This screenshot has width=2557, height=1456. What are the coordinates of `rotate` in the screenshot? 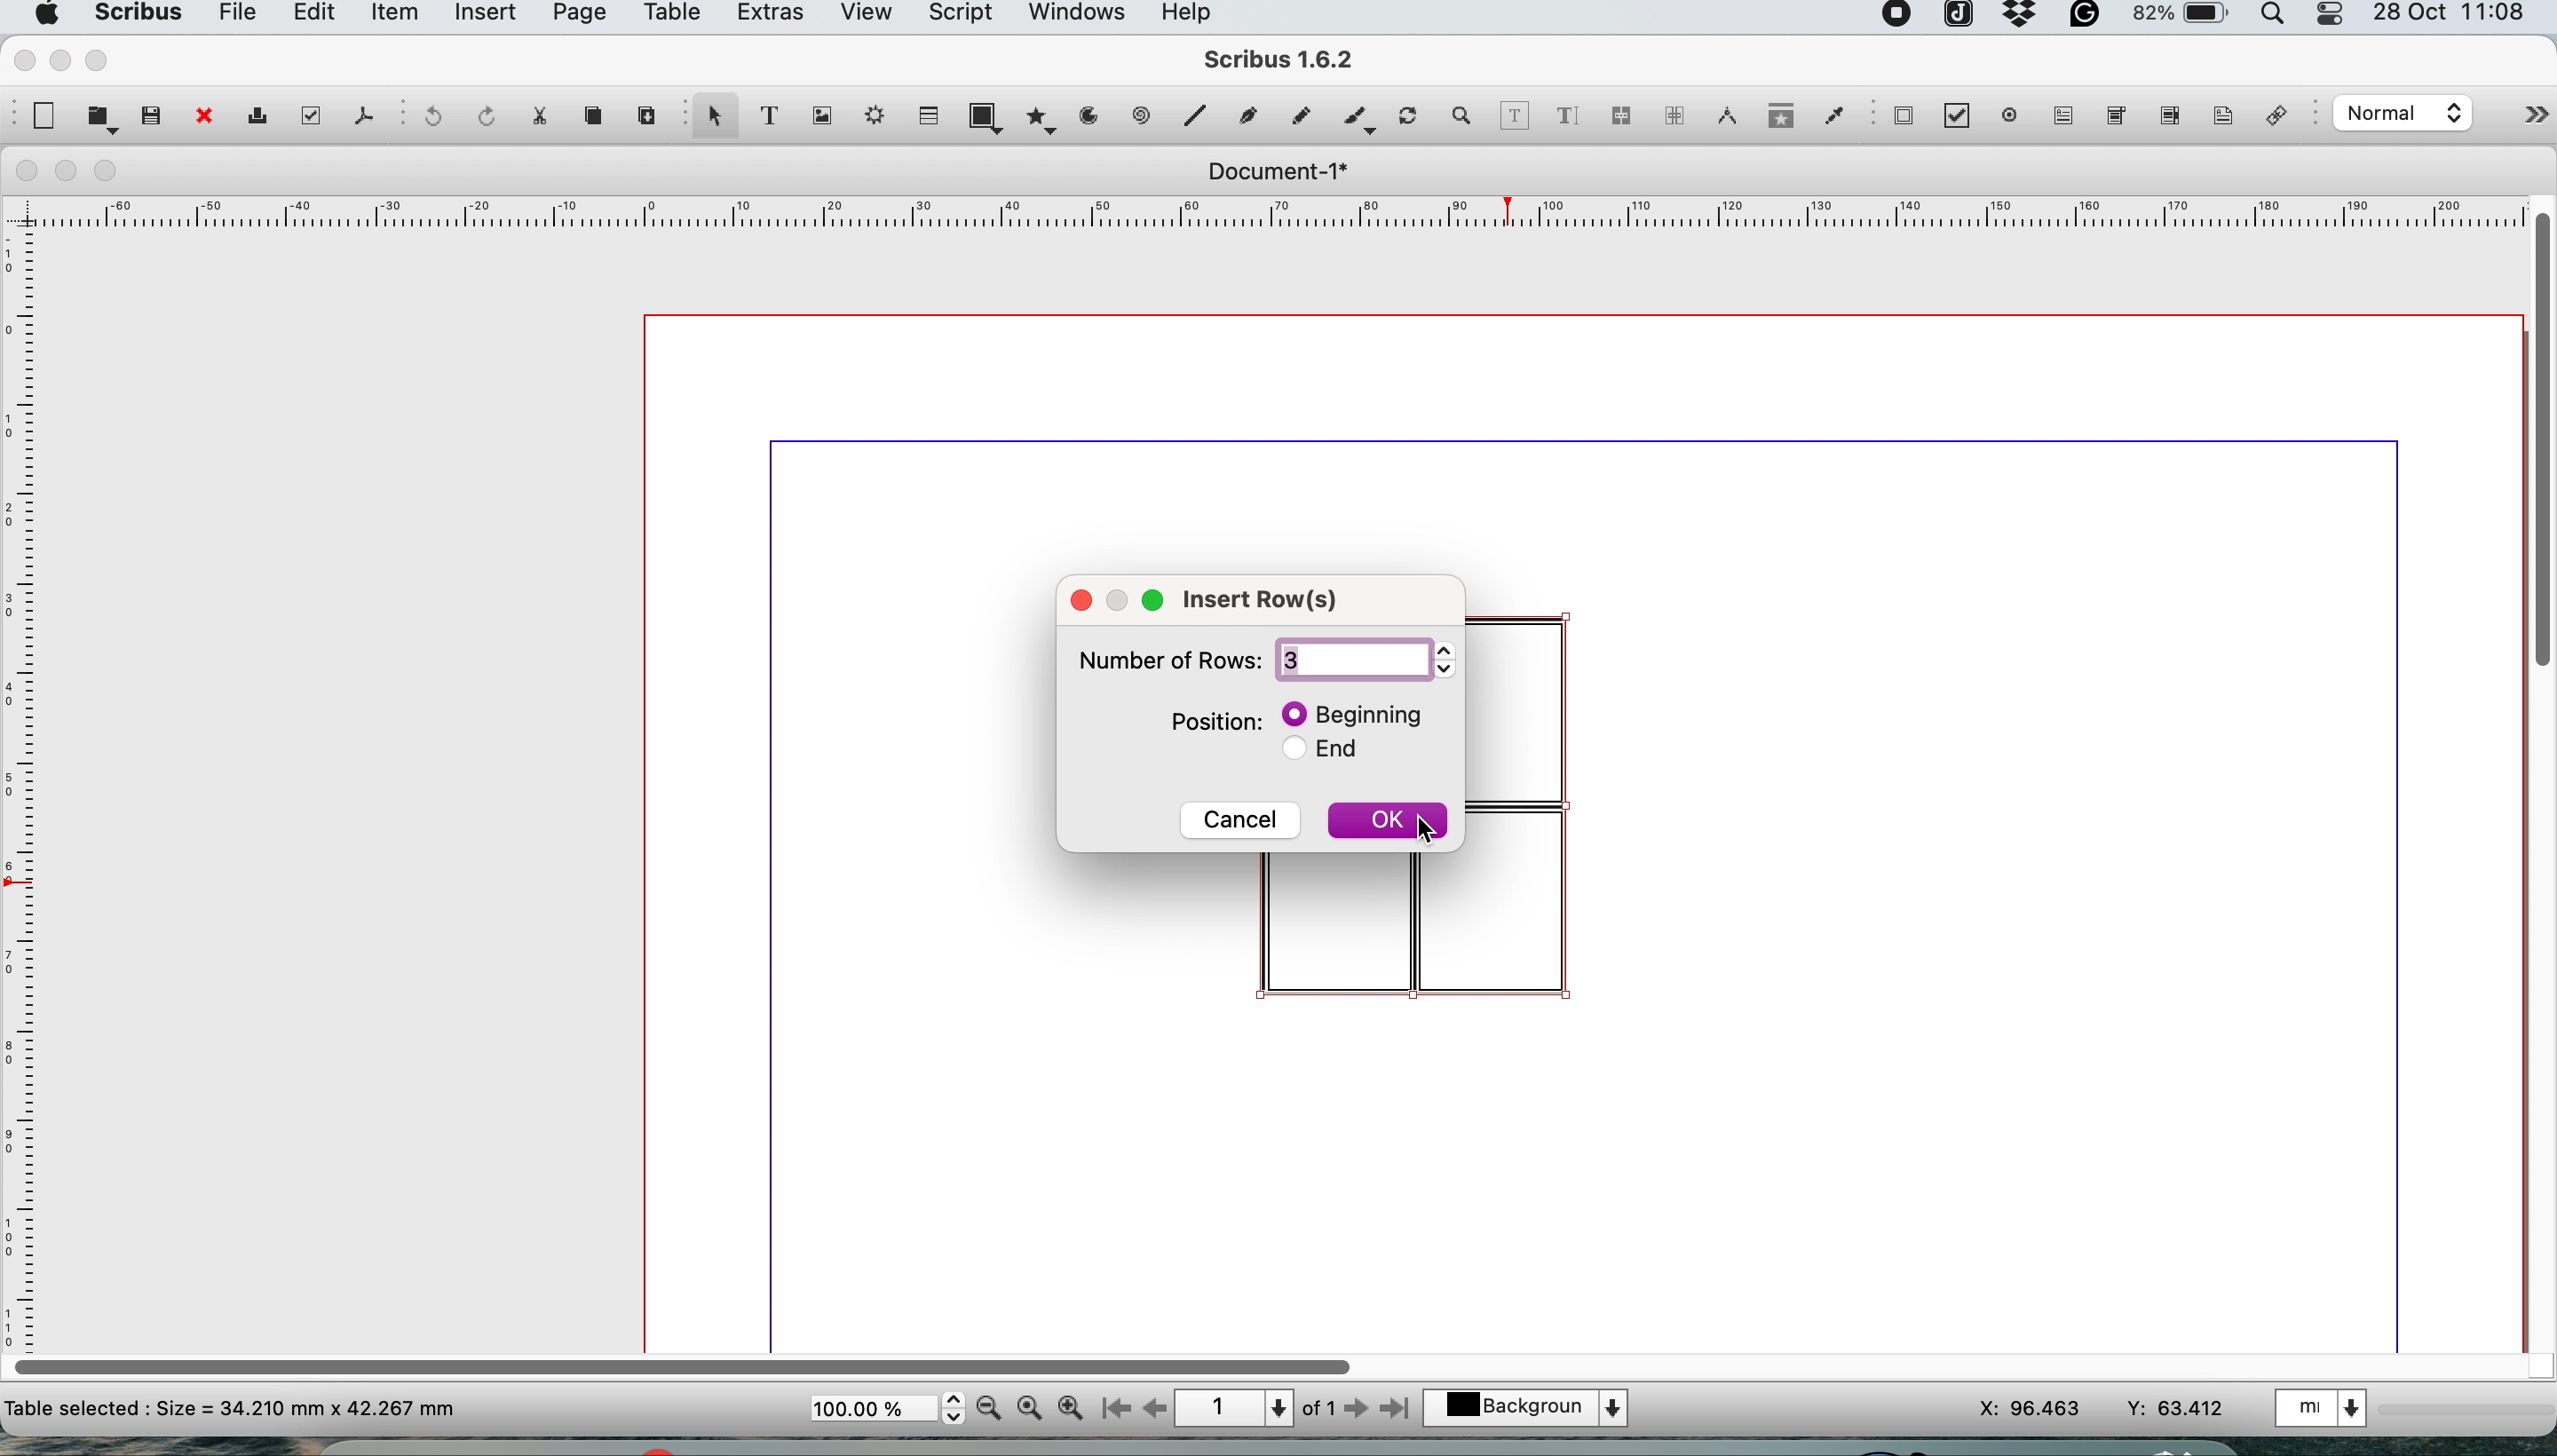 It's located at (1411, 118).